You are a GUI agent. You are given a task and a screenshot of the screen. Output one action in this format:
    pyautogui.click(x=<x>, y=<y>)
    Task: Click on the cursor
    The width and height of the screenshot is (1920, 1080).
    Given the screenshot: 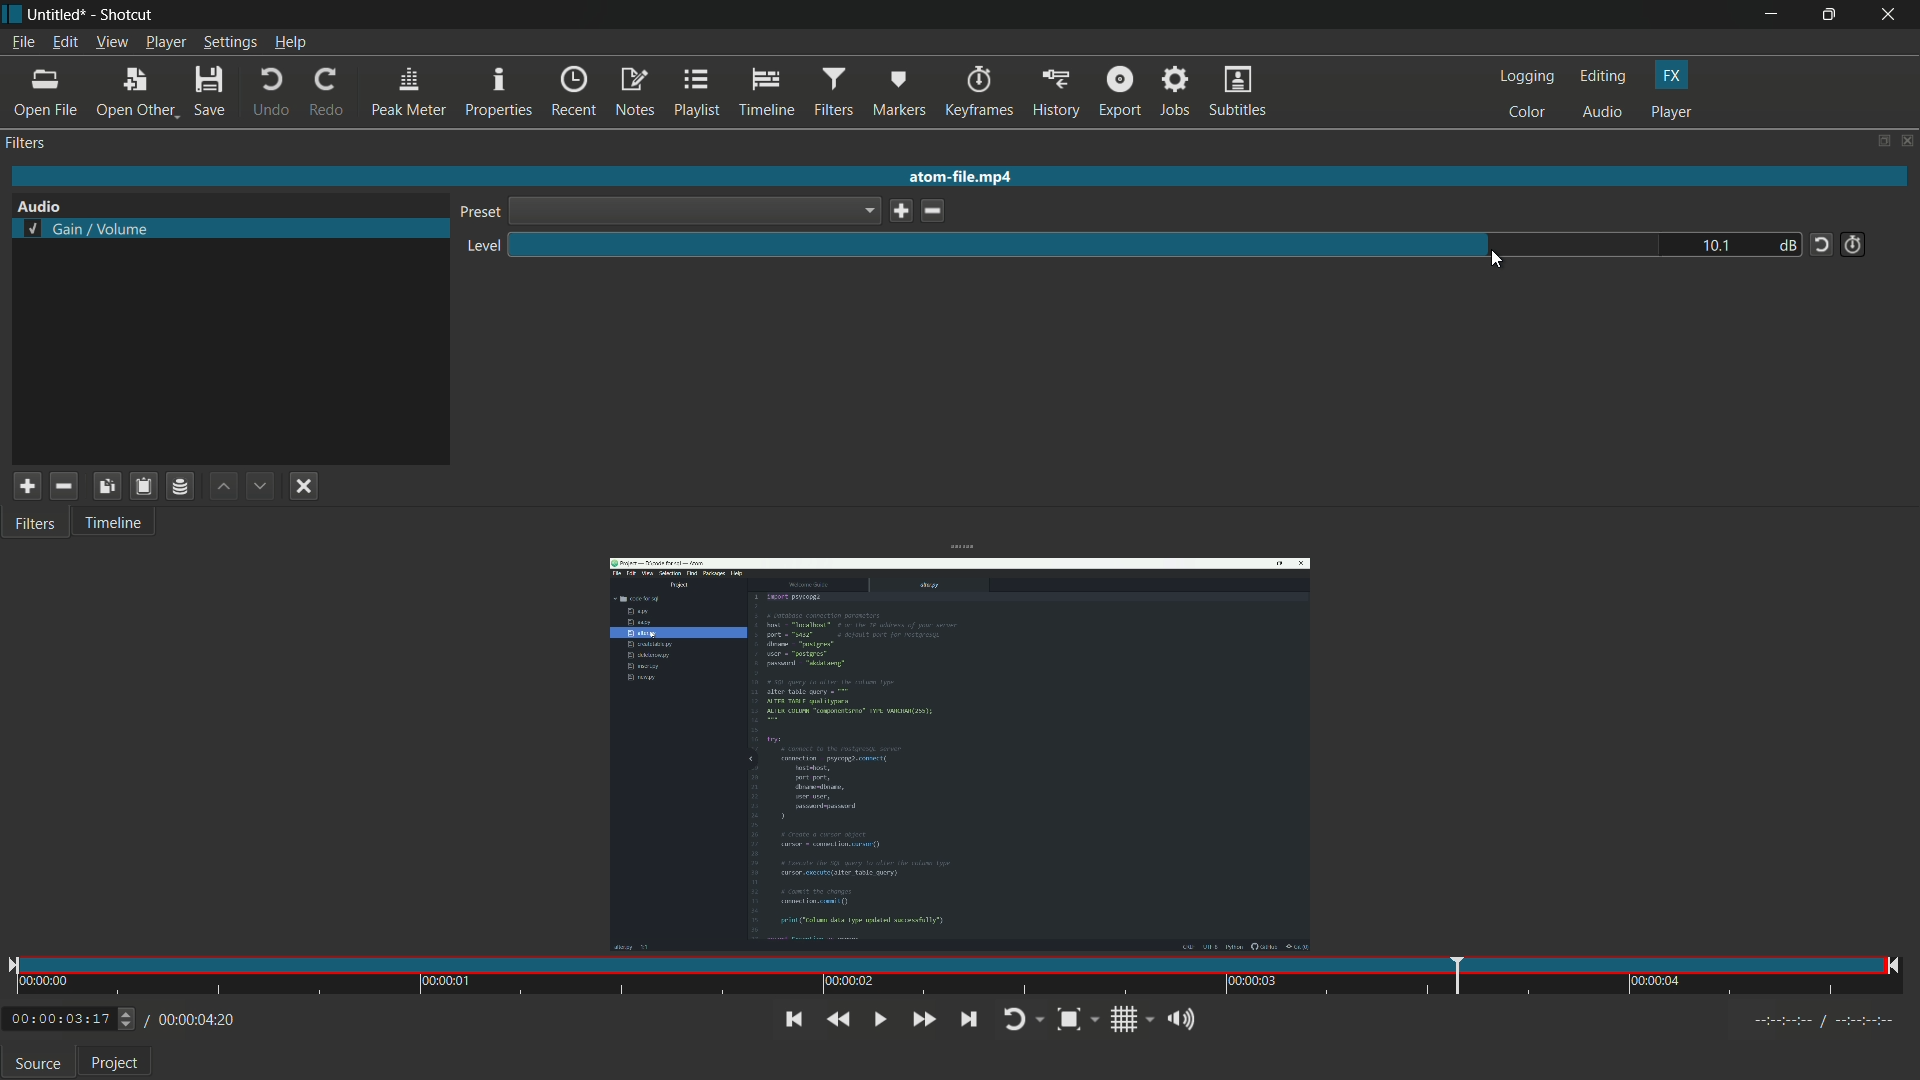 What is the action you would take?
    pyautogui.click(x=1499, y=261)
    